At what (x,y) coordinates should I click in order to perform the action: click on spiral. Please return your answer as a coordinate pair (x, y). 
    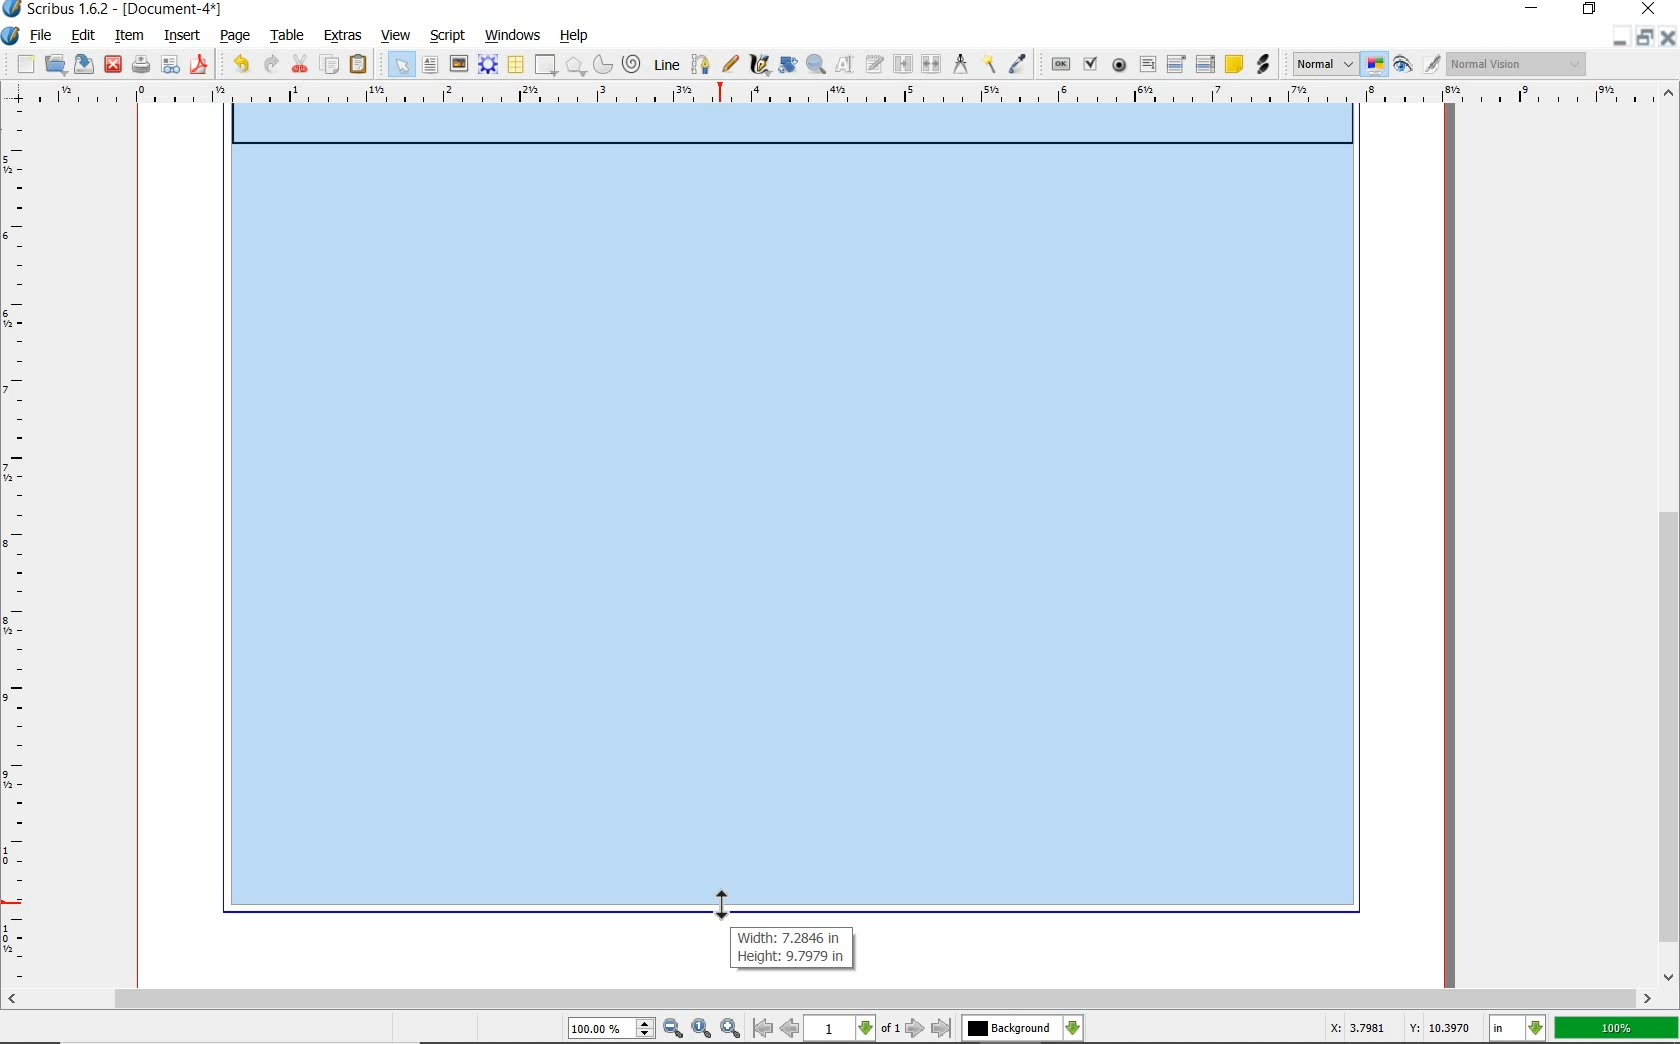
    Looking at the image, I should click on (633, 64).